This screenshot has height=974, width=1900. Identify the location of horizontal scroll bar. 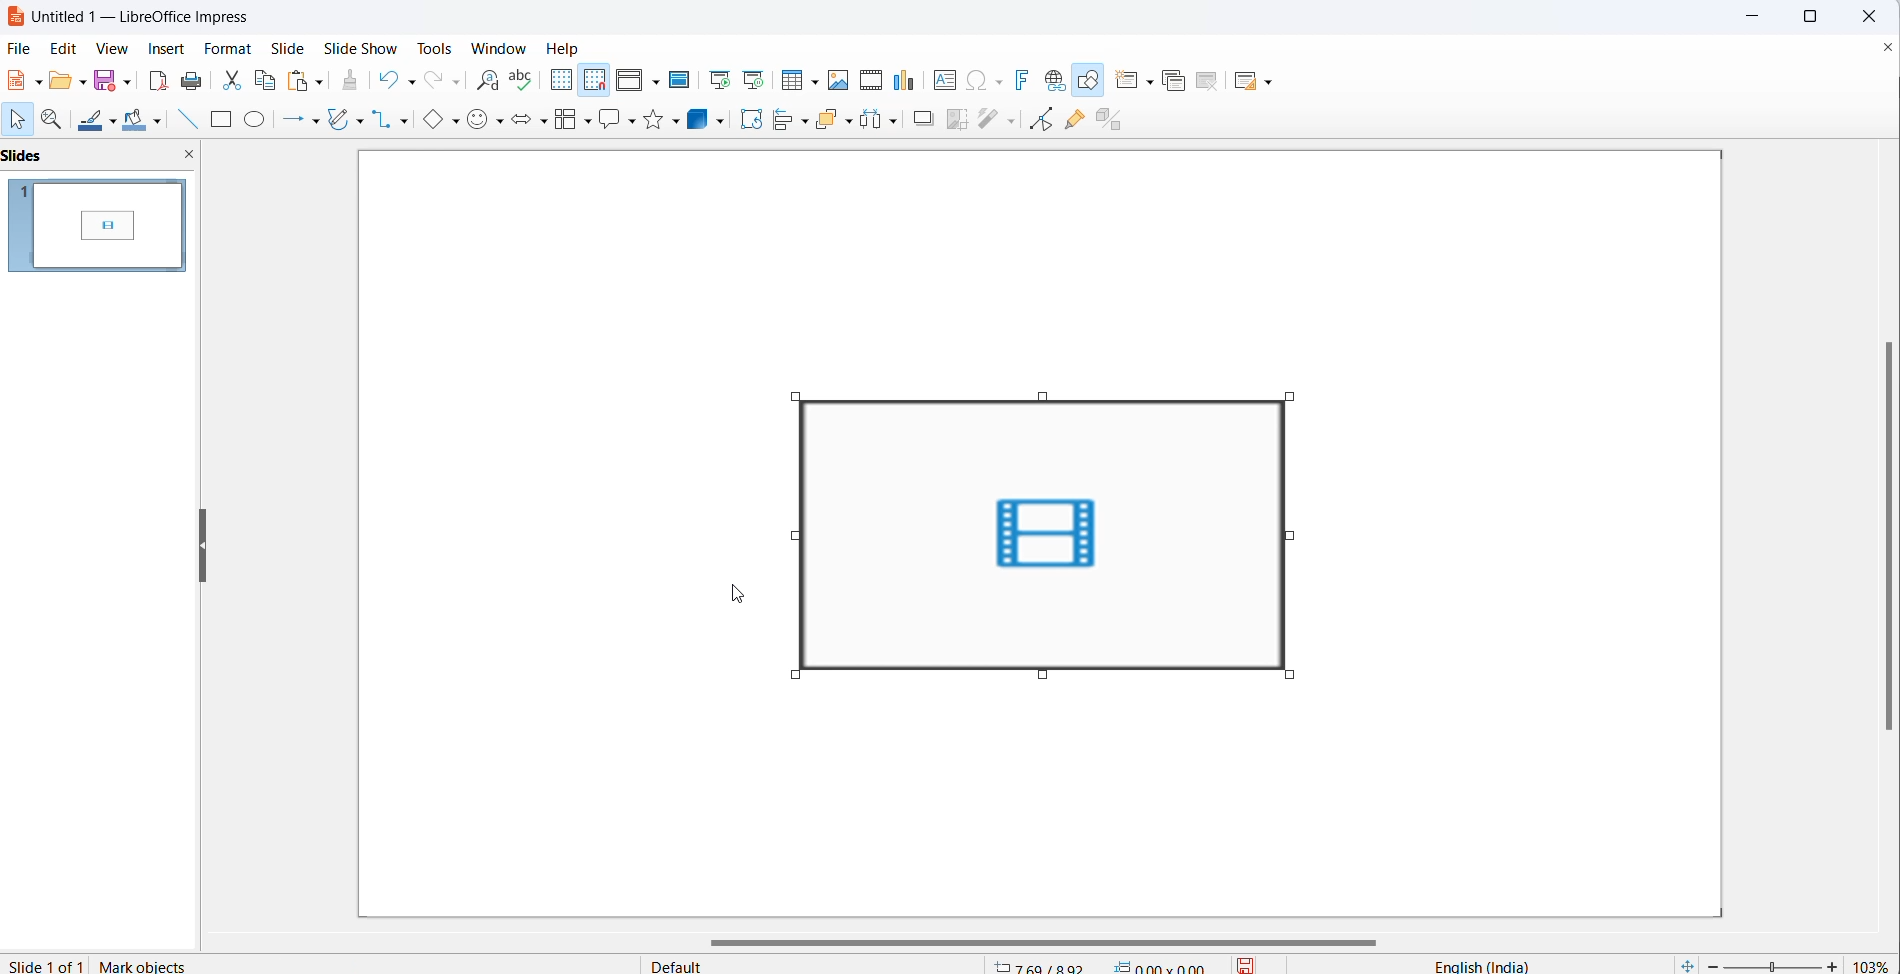
(1041, 939).